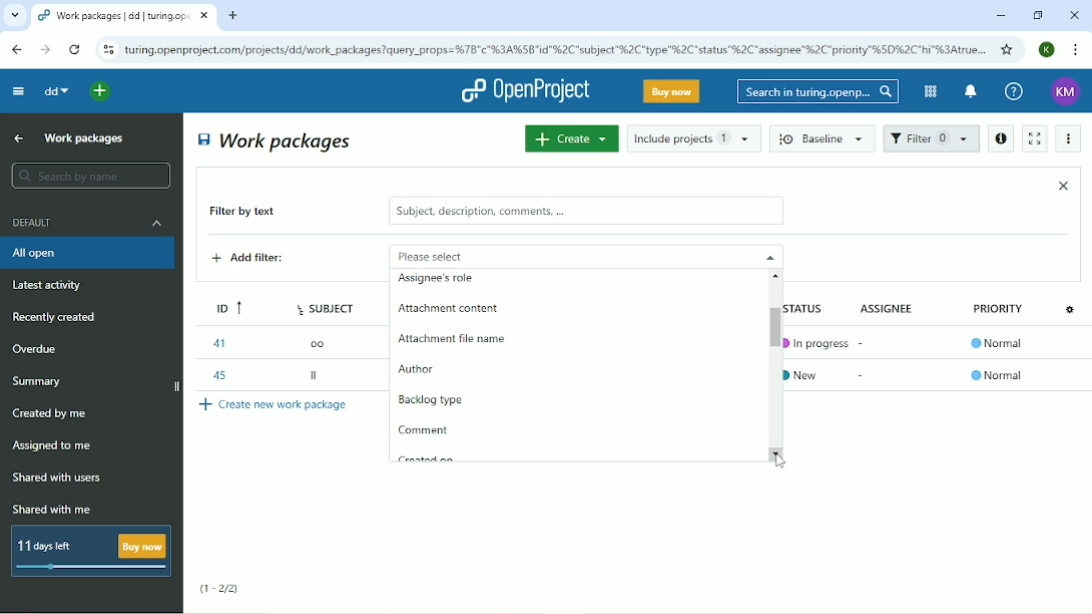 This screenshot has height=614, width=1092. I want to click on New tab, so click(233, 16).